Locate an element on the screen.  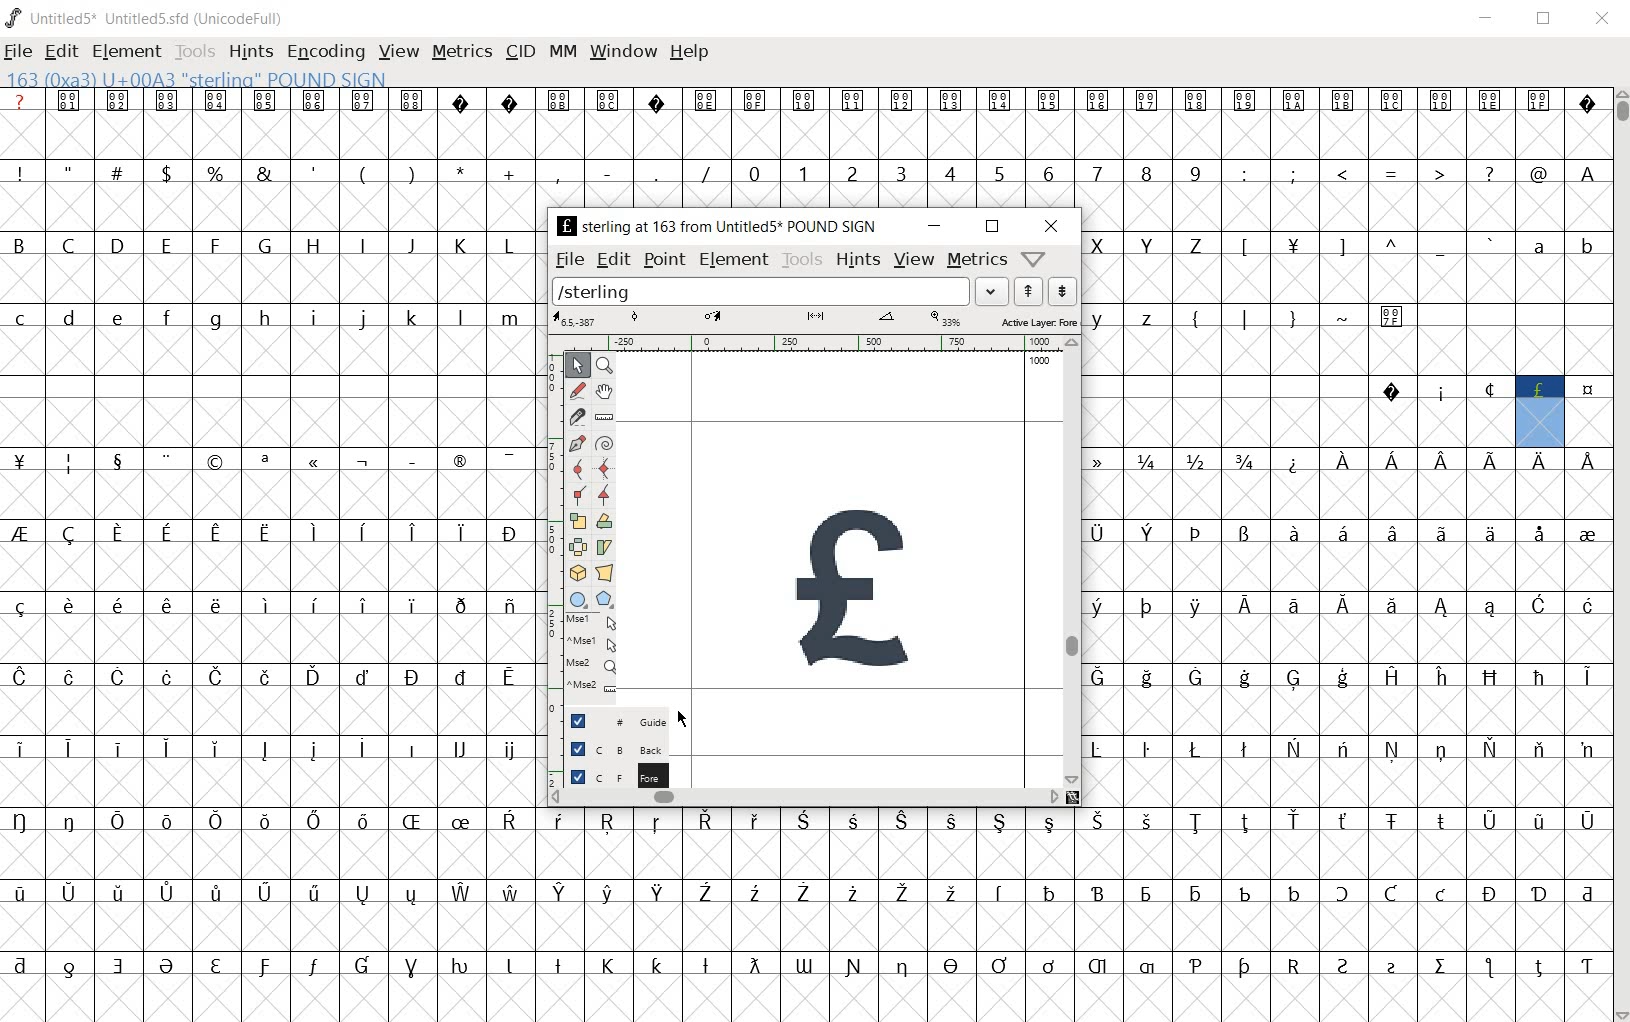
Symbol is located at coordinates (71, 965).